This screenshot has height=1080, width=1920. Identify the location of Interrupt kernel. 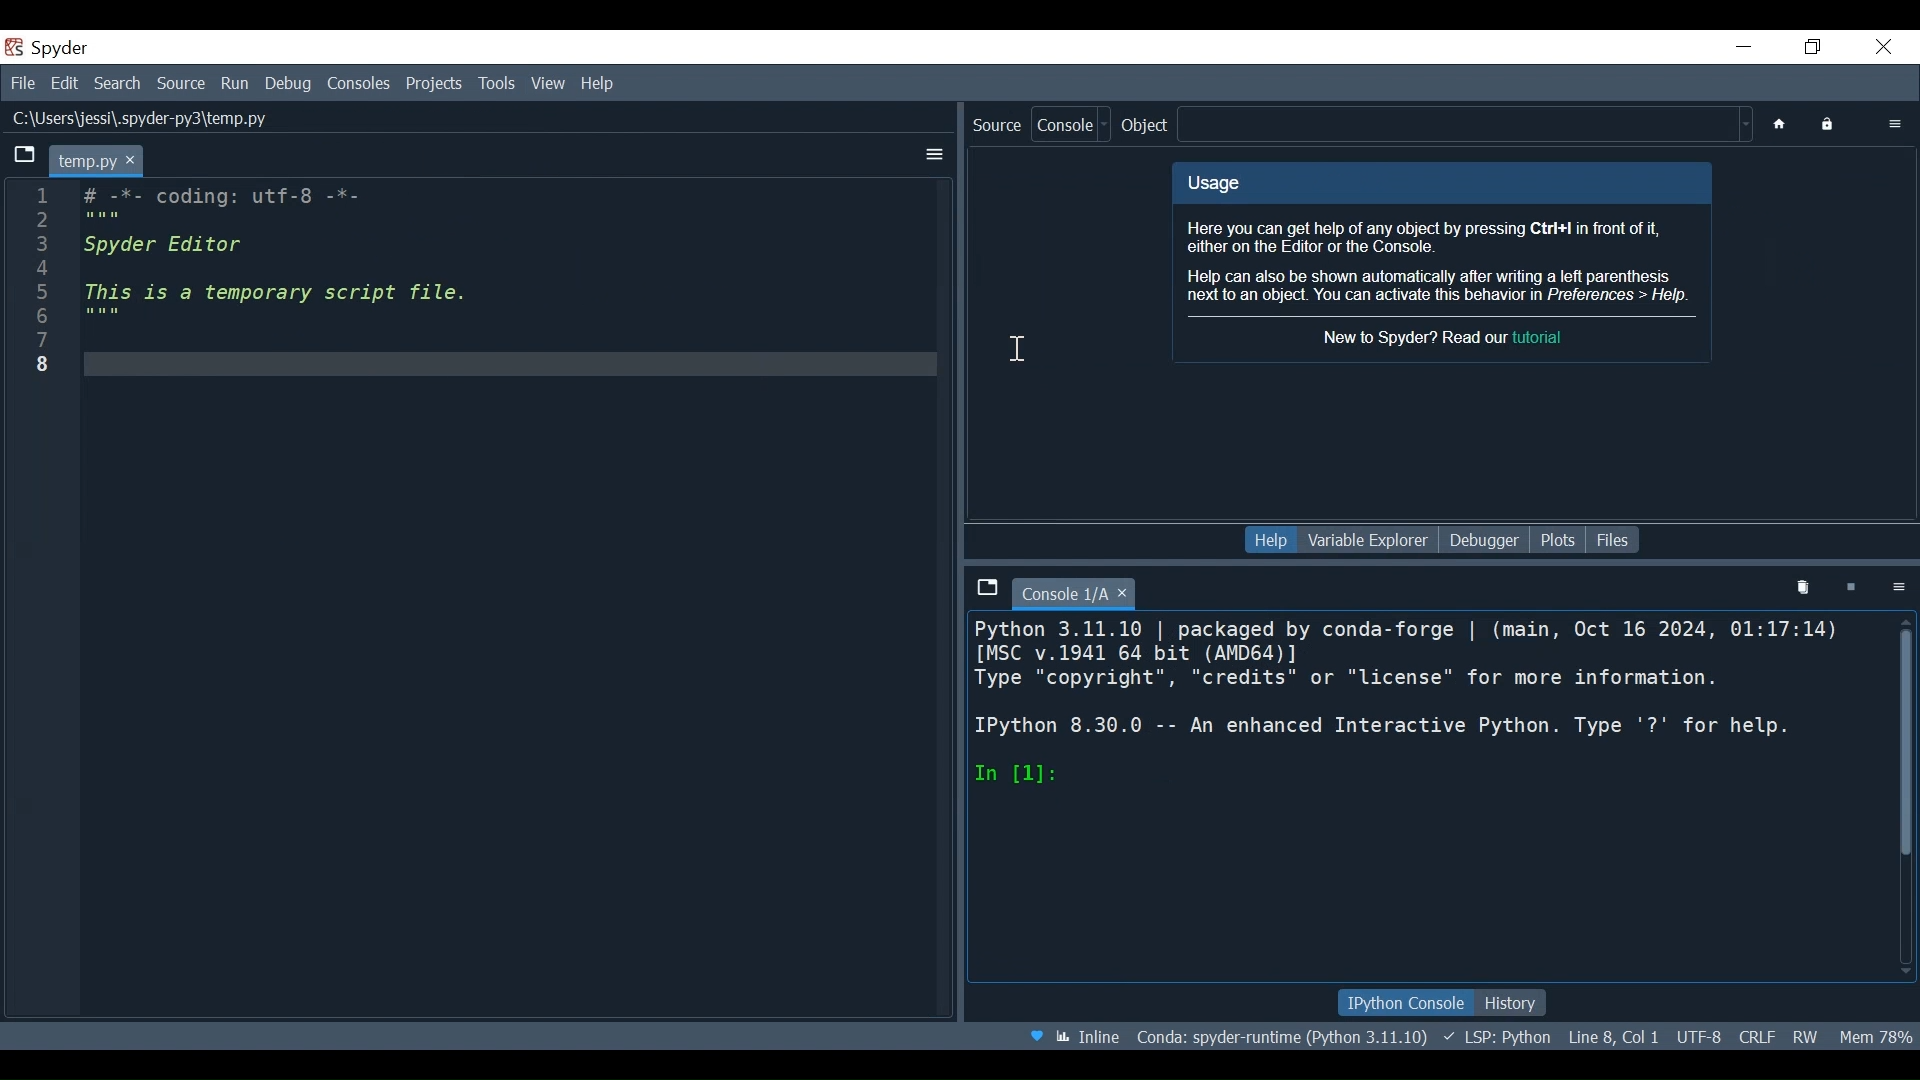
(1852, 587).